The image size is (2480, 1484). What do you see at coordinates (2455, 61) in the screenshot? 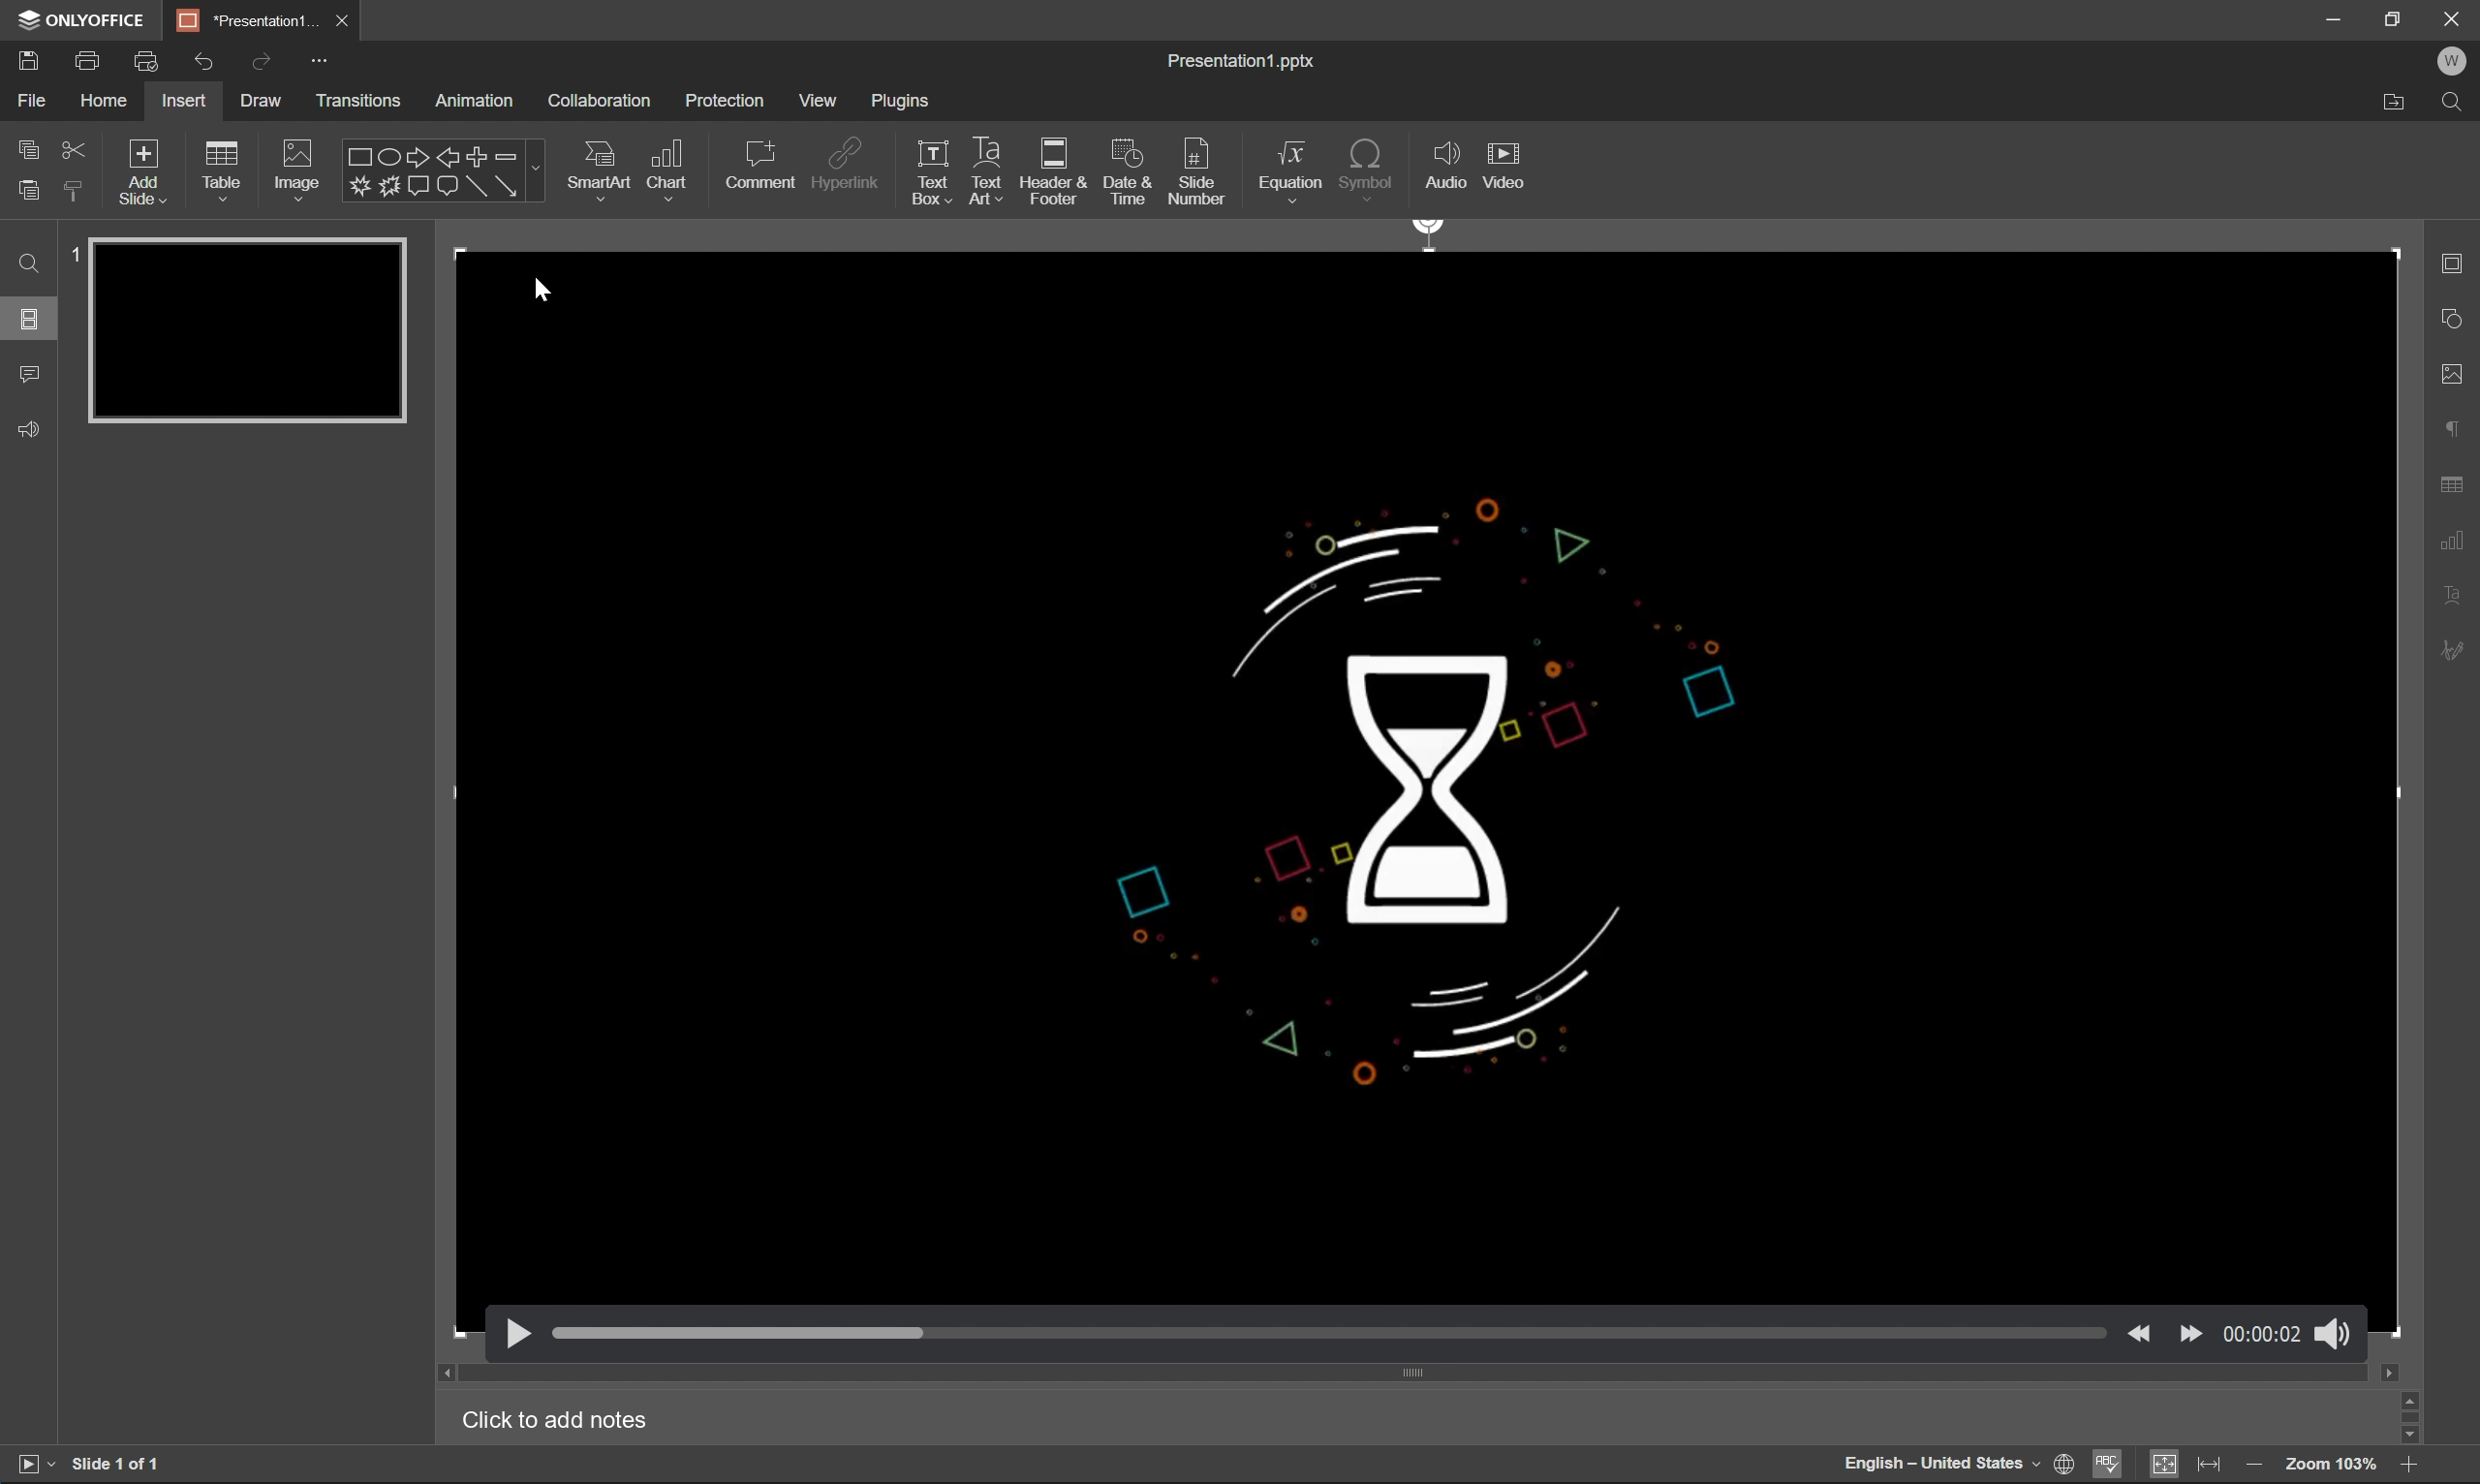
I see `W` at bounding box center [2455, 61].